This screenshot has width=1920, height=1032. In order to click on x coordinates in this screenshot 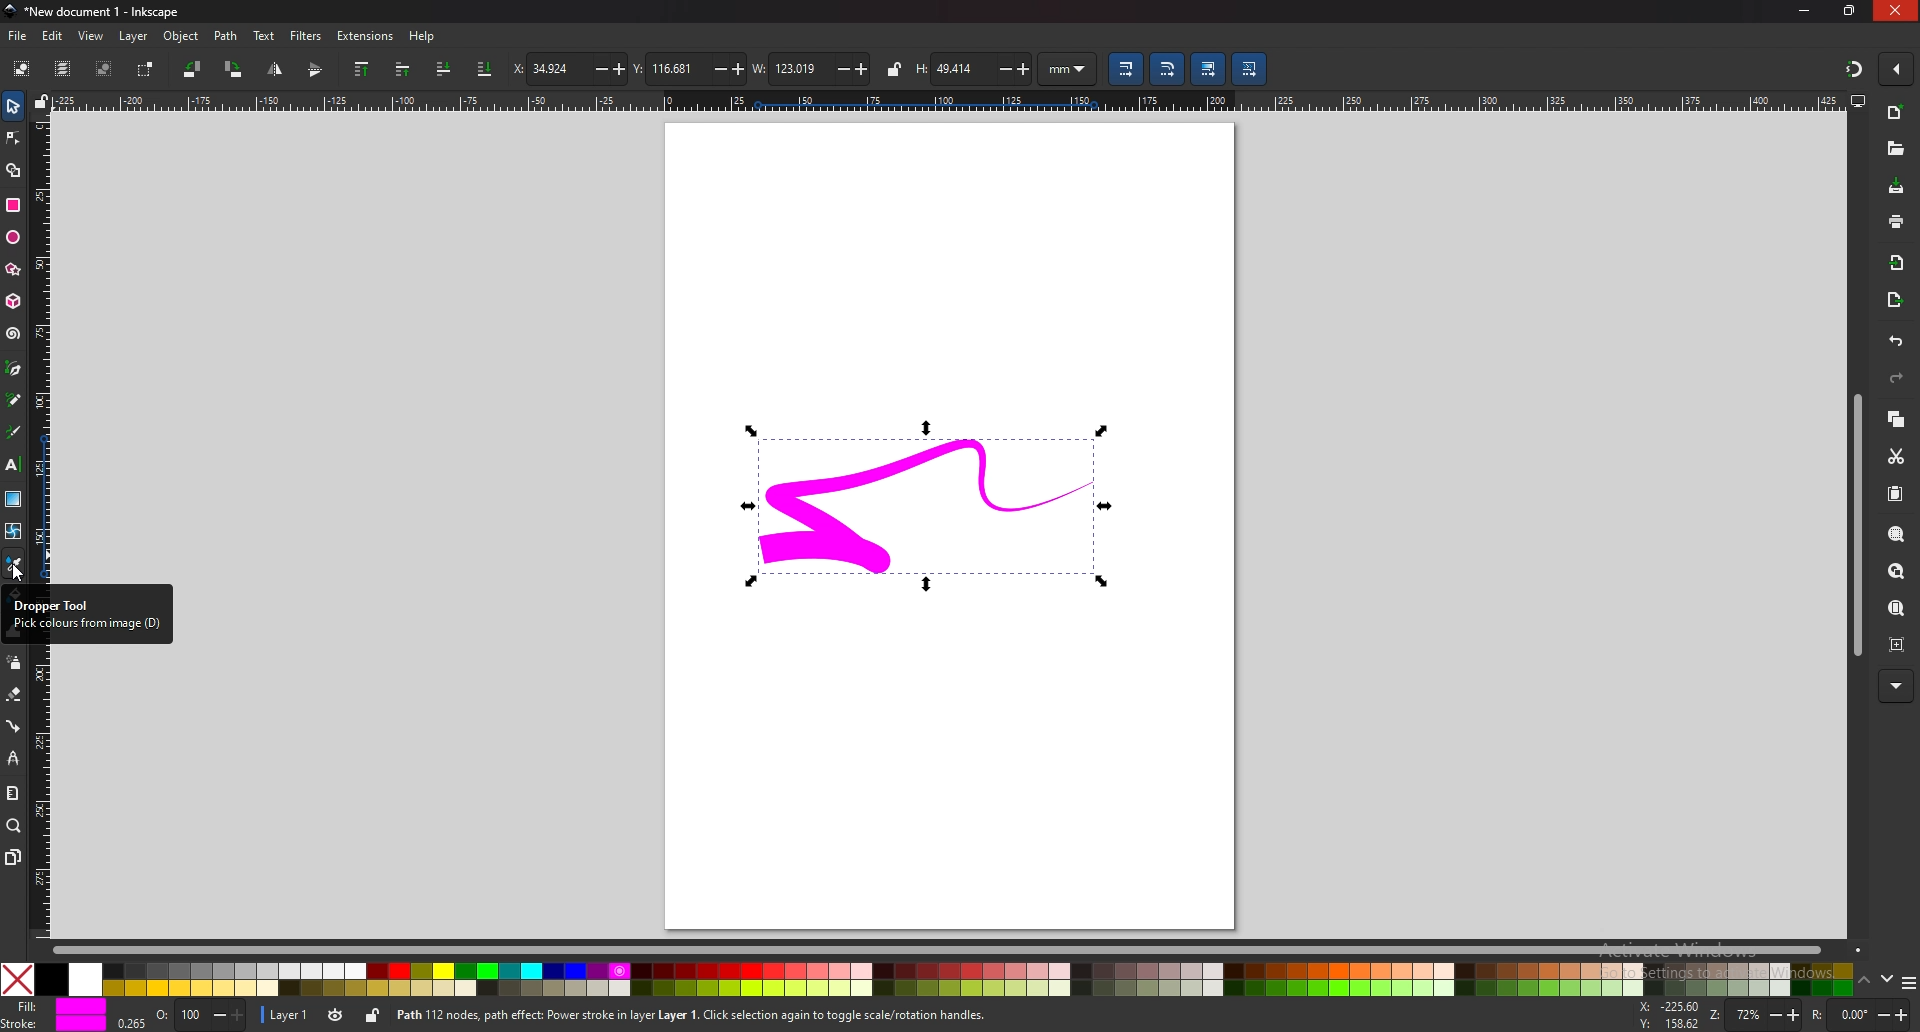, I will do `click(567, 69)`.